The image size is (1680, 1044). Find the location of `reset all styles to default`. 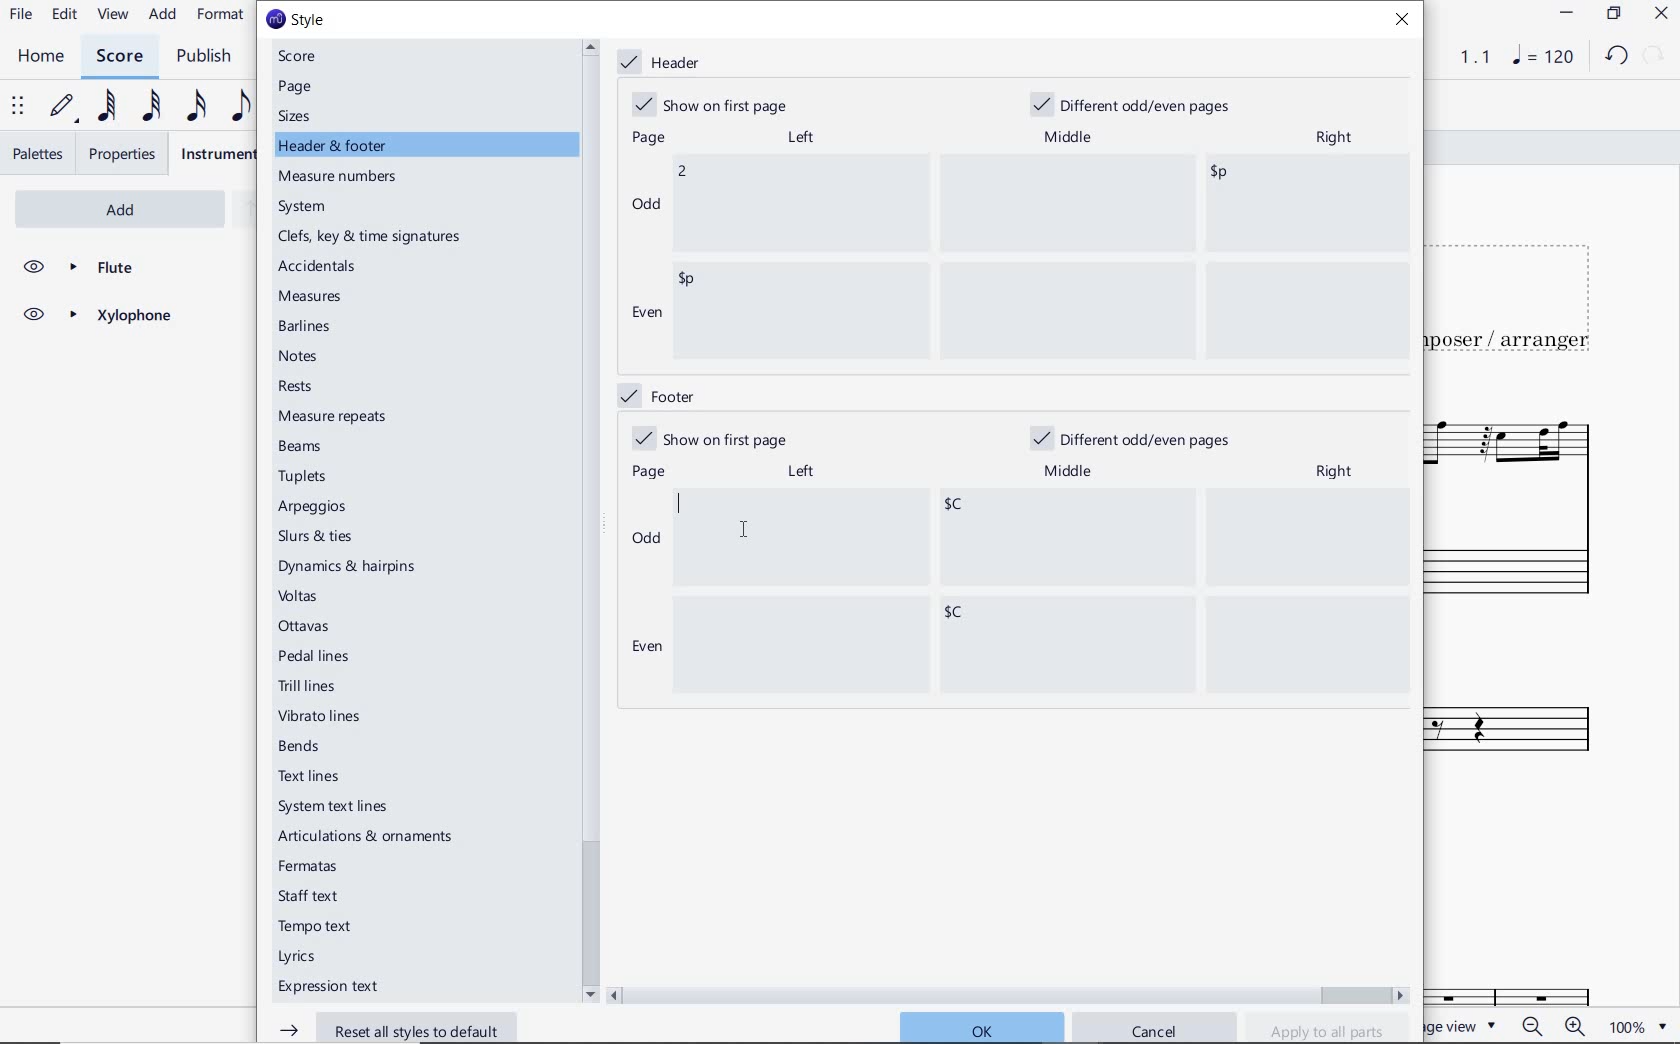

reset all styles to default is located at coordinates (399, 1027).